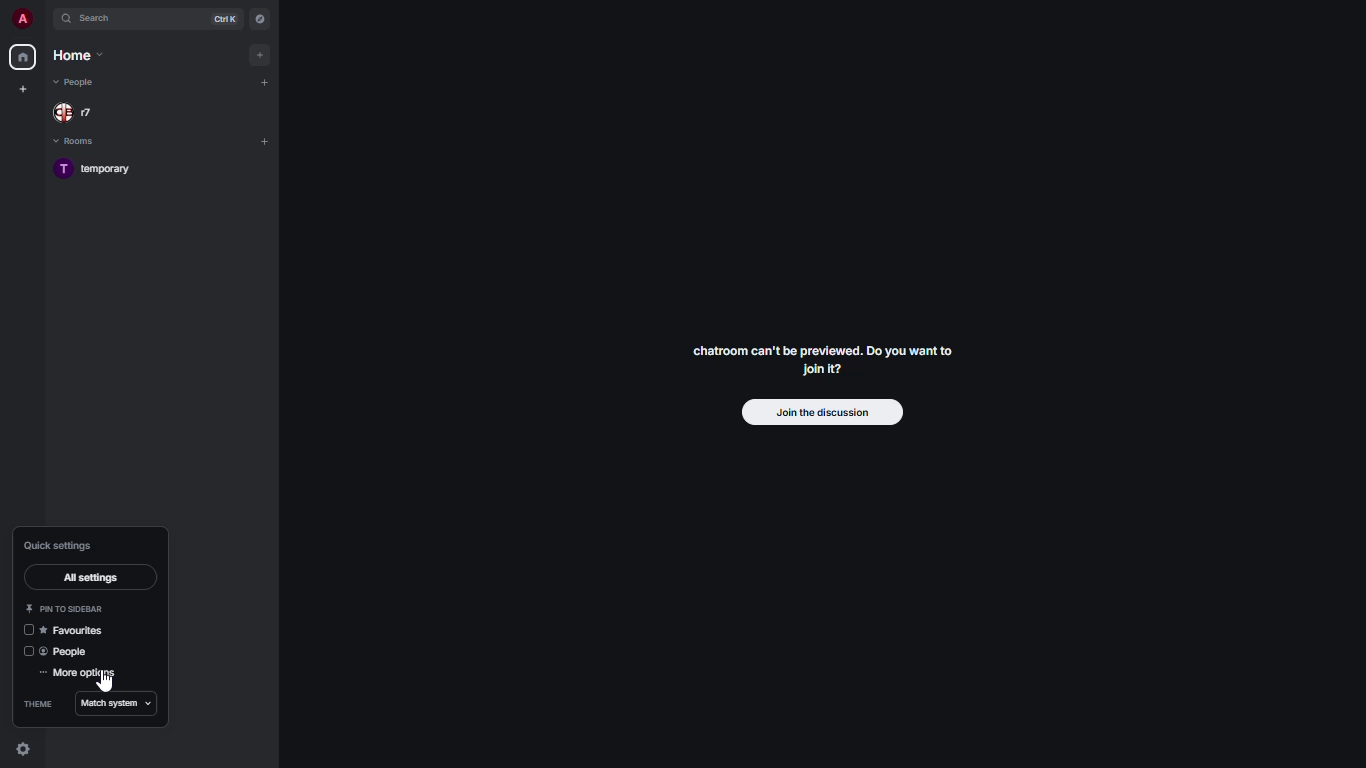 Image resolution: width=1366 pixels, height=768 pixels. What do you see at coordinates (48, 18) in the screenshot?
I see `expand` at bounding box center [48, 18].